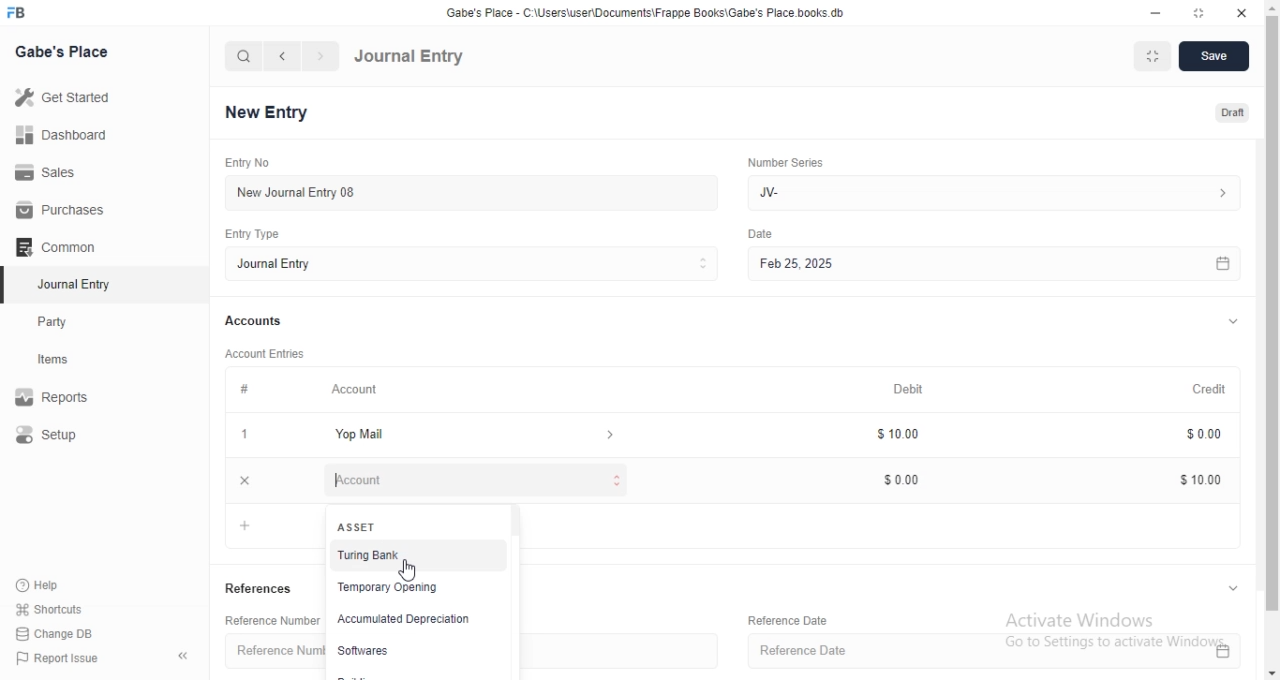  What do you see at coordinates (510, 595) in the screenshot?
I see `vertical scroll bar` at bounding box center [510, 595].